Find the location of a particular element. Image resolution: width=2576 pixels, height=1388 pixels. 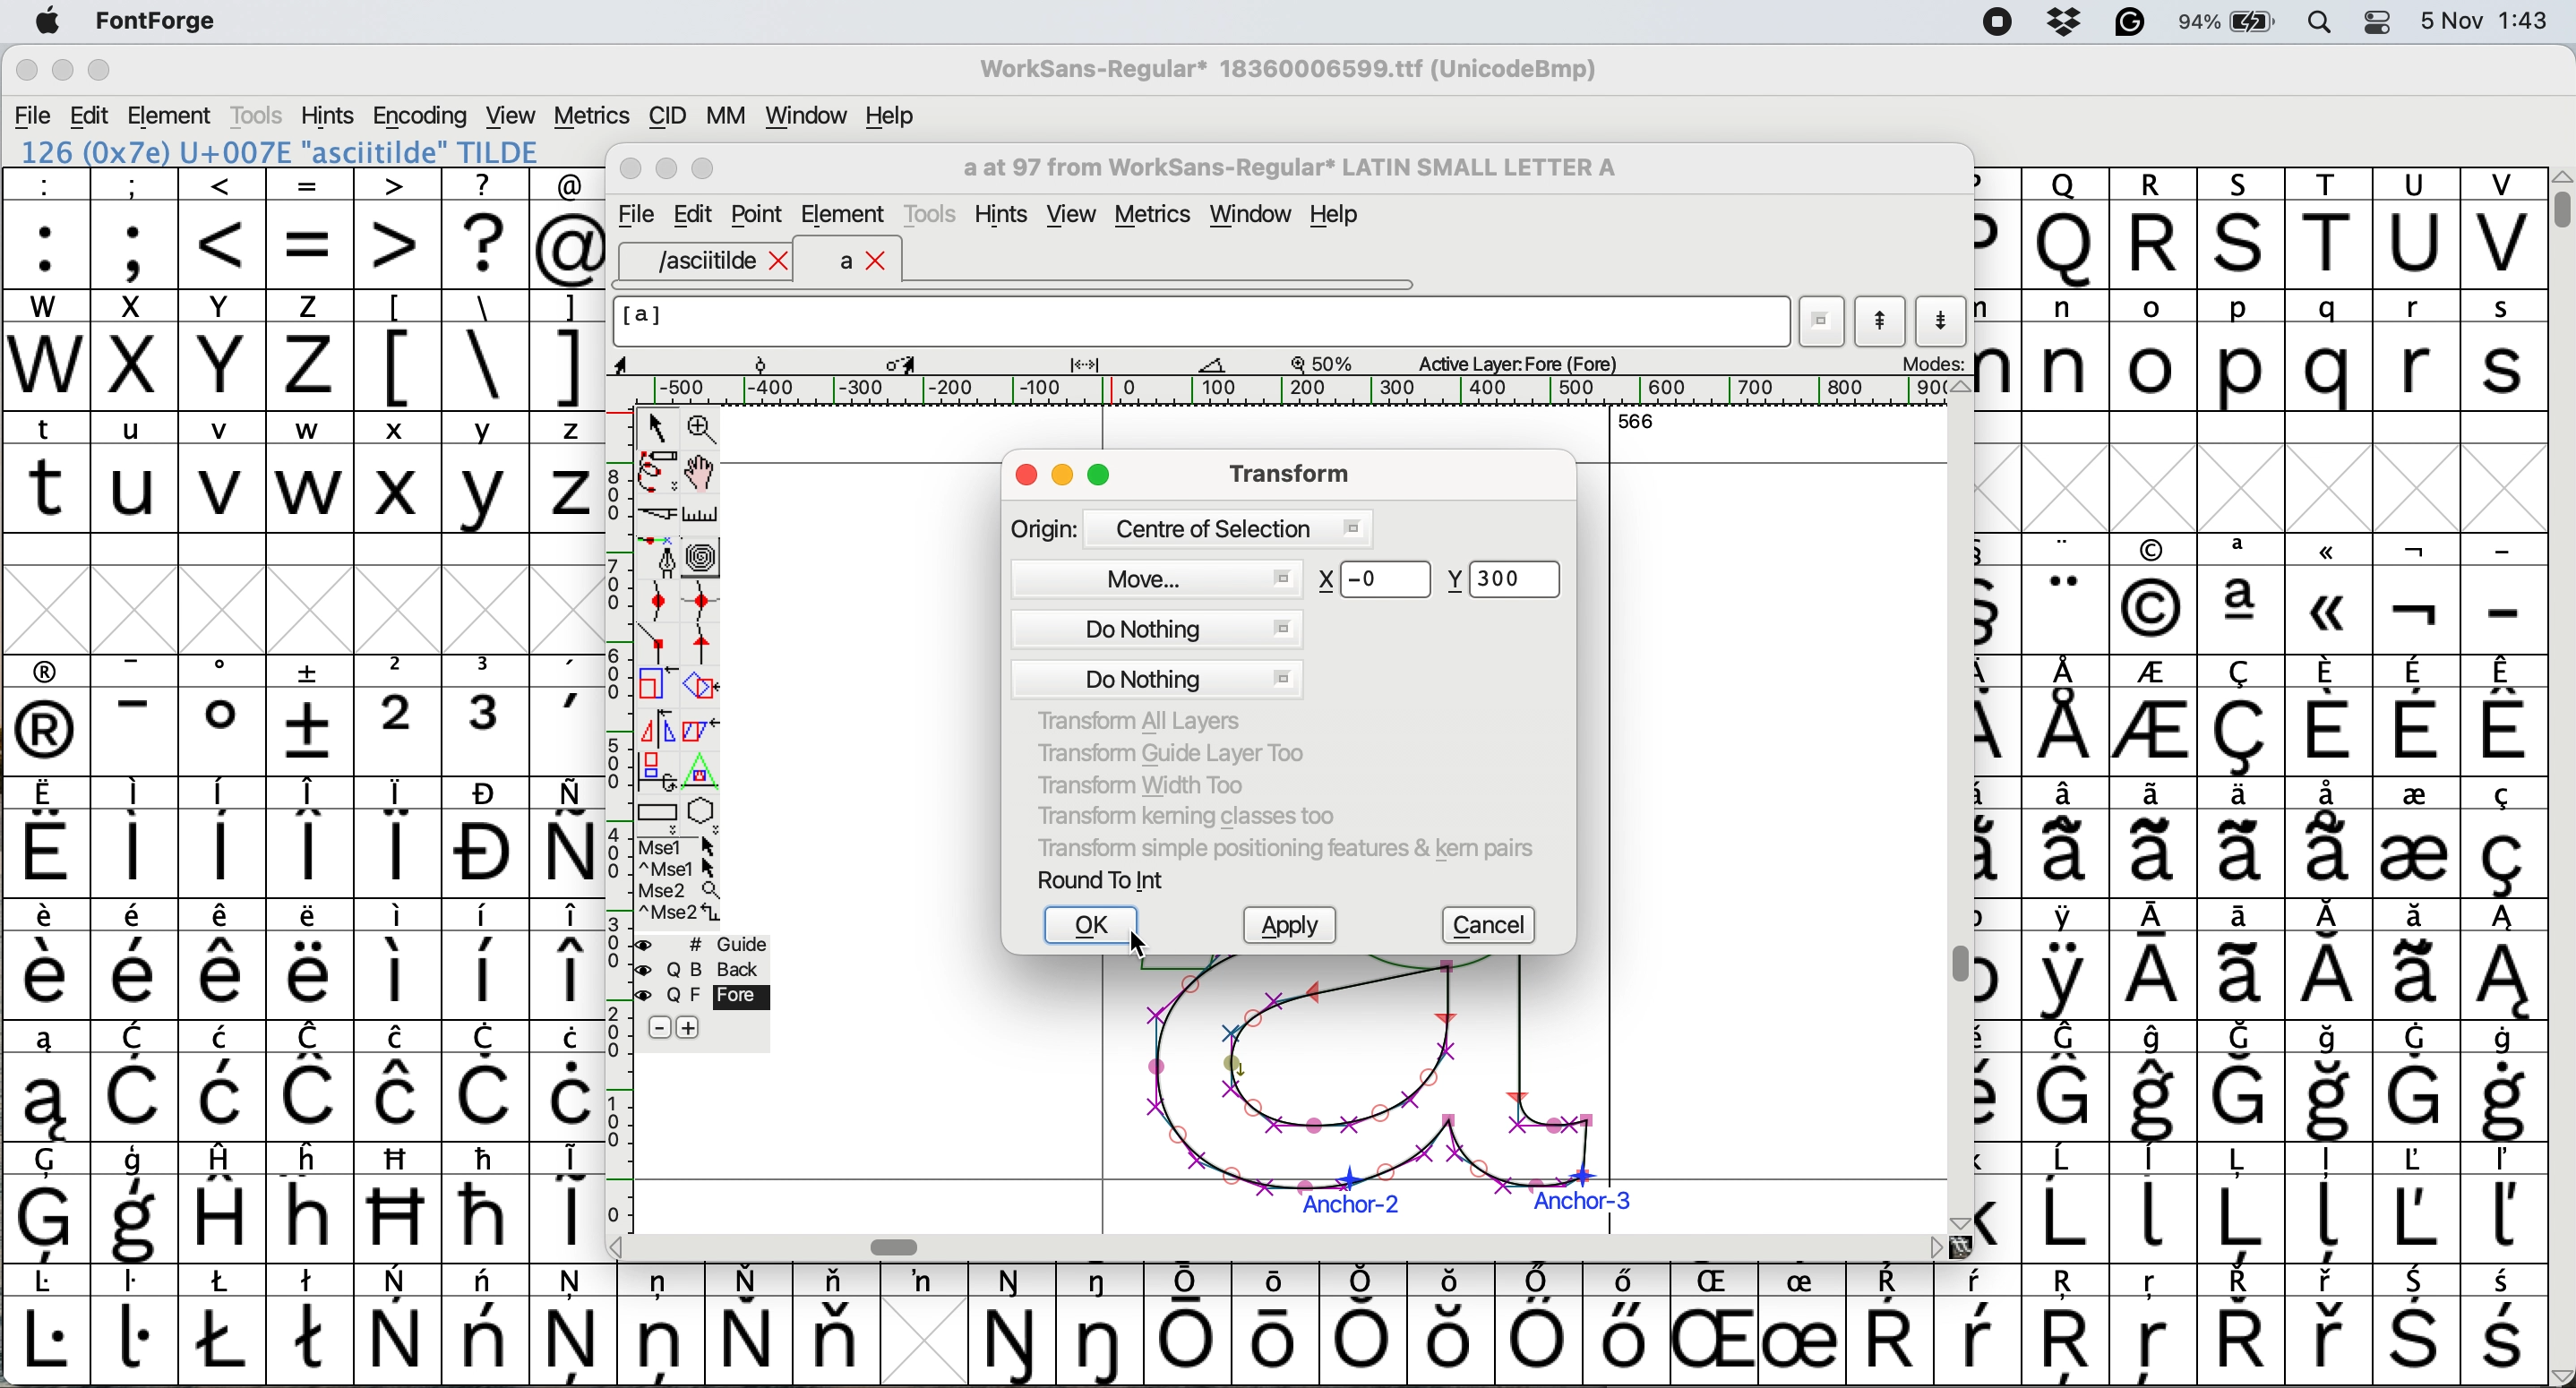

o is located at coordinates (2155, 354).